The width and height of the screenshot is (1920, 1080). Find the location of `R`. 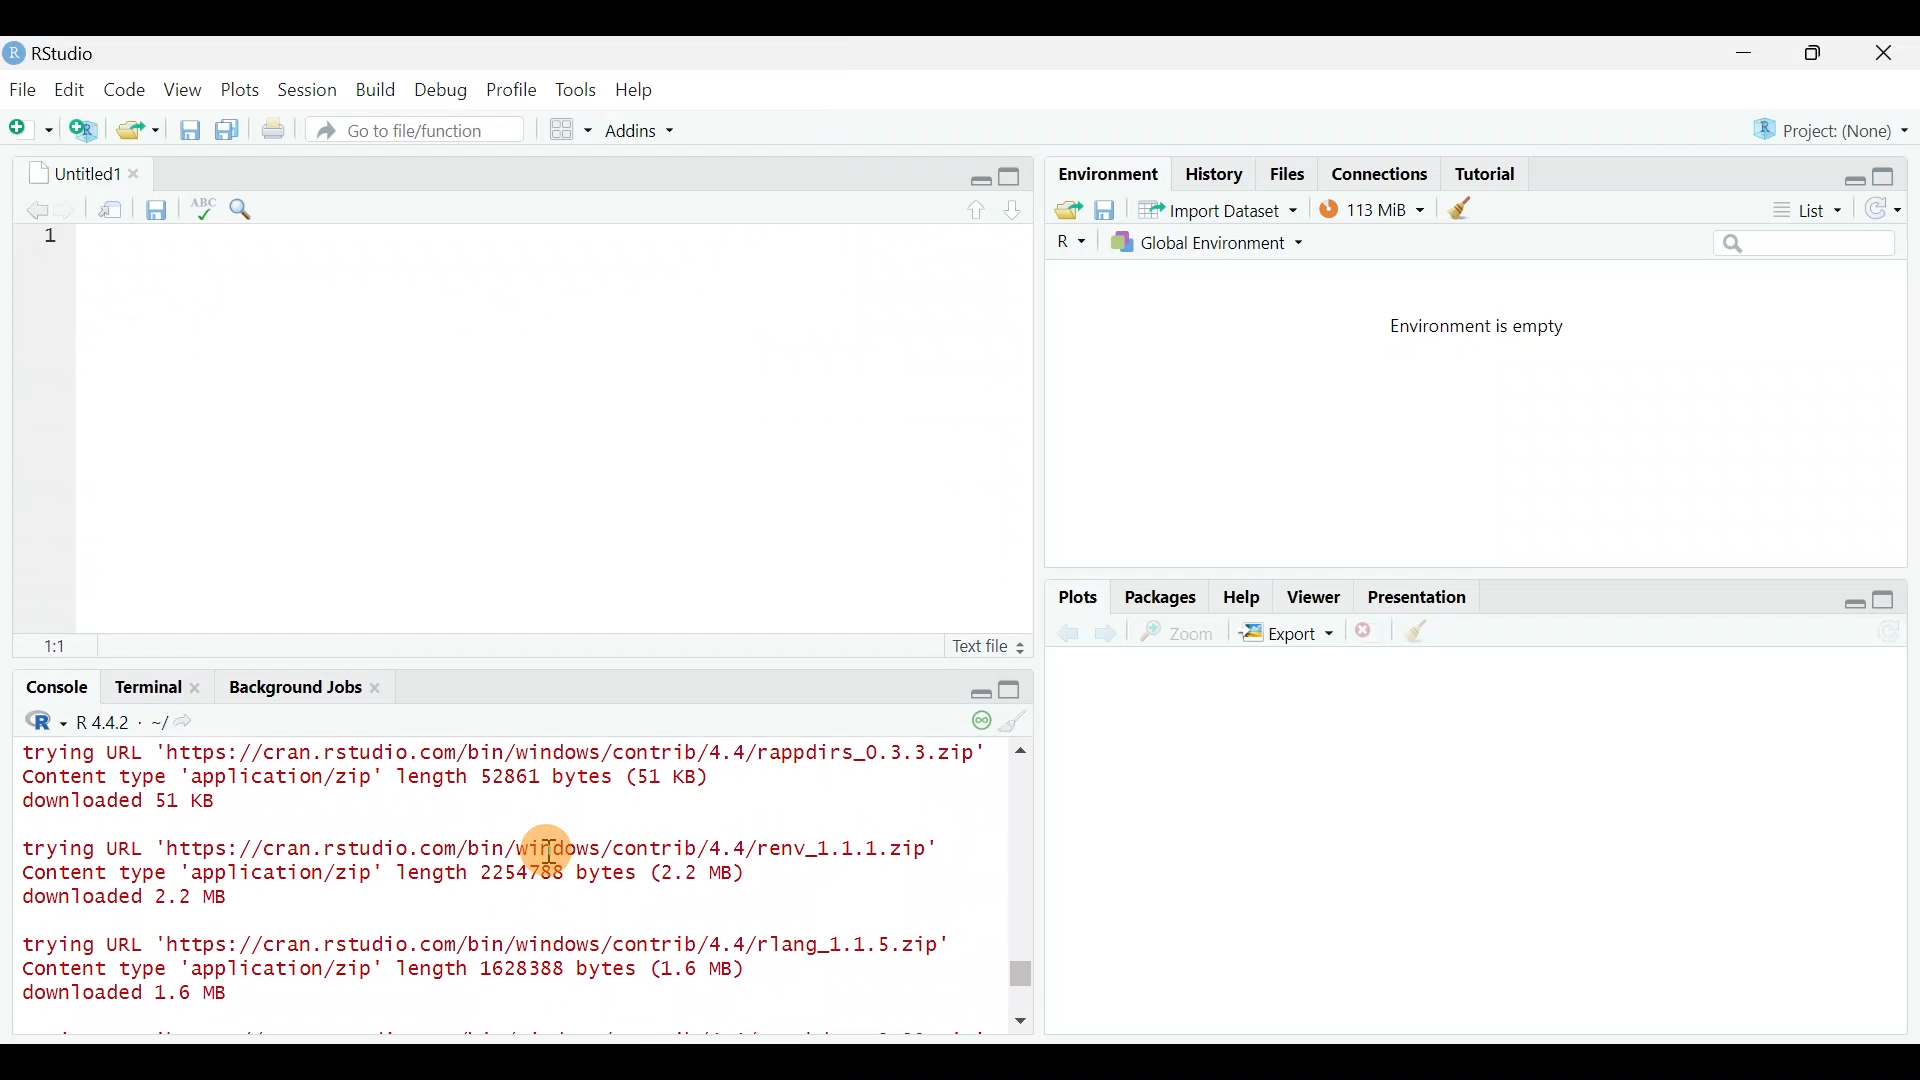

R is located at coordinates (38, 721).